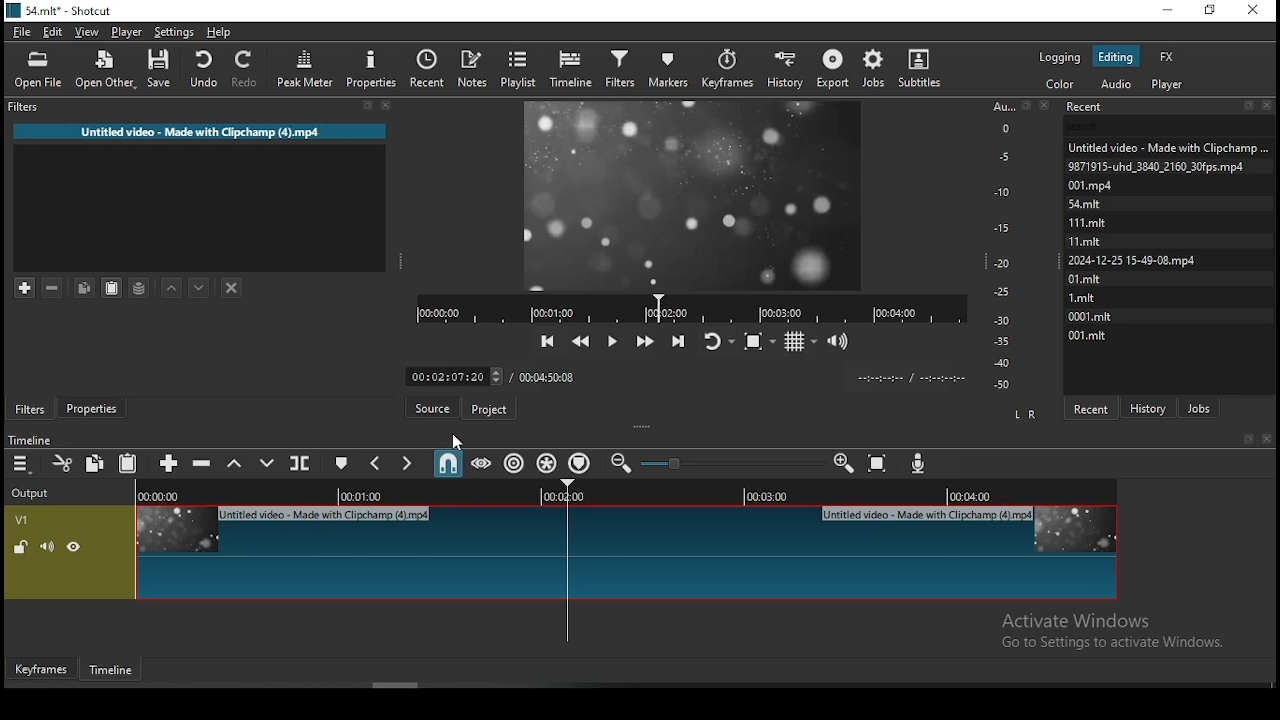 This screenshot has height=720, width=1280. I want to click on redo, so click(250, 70).